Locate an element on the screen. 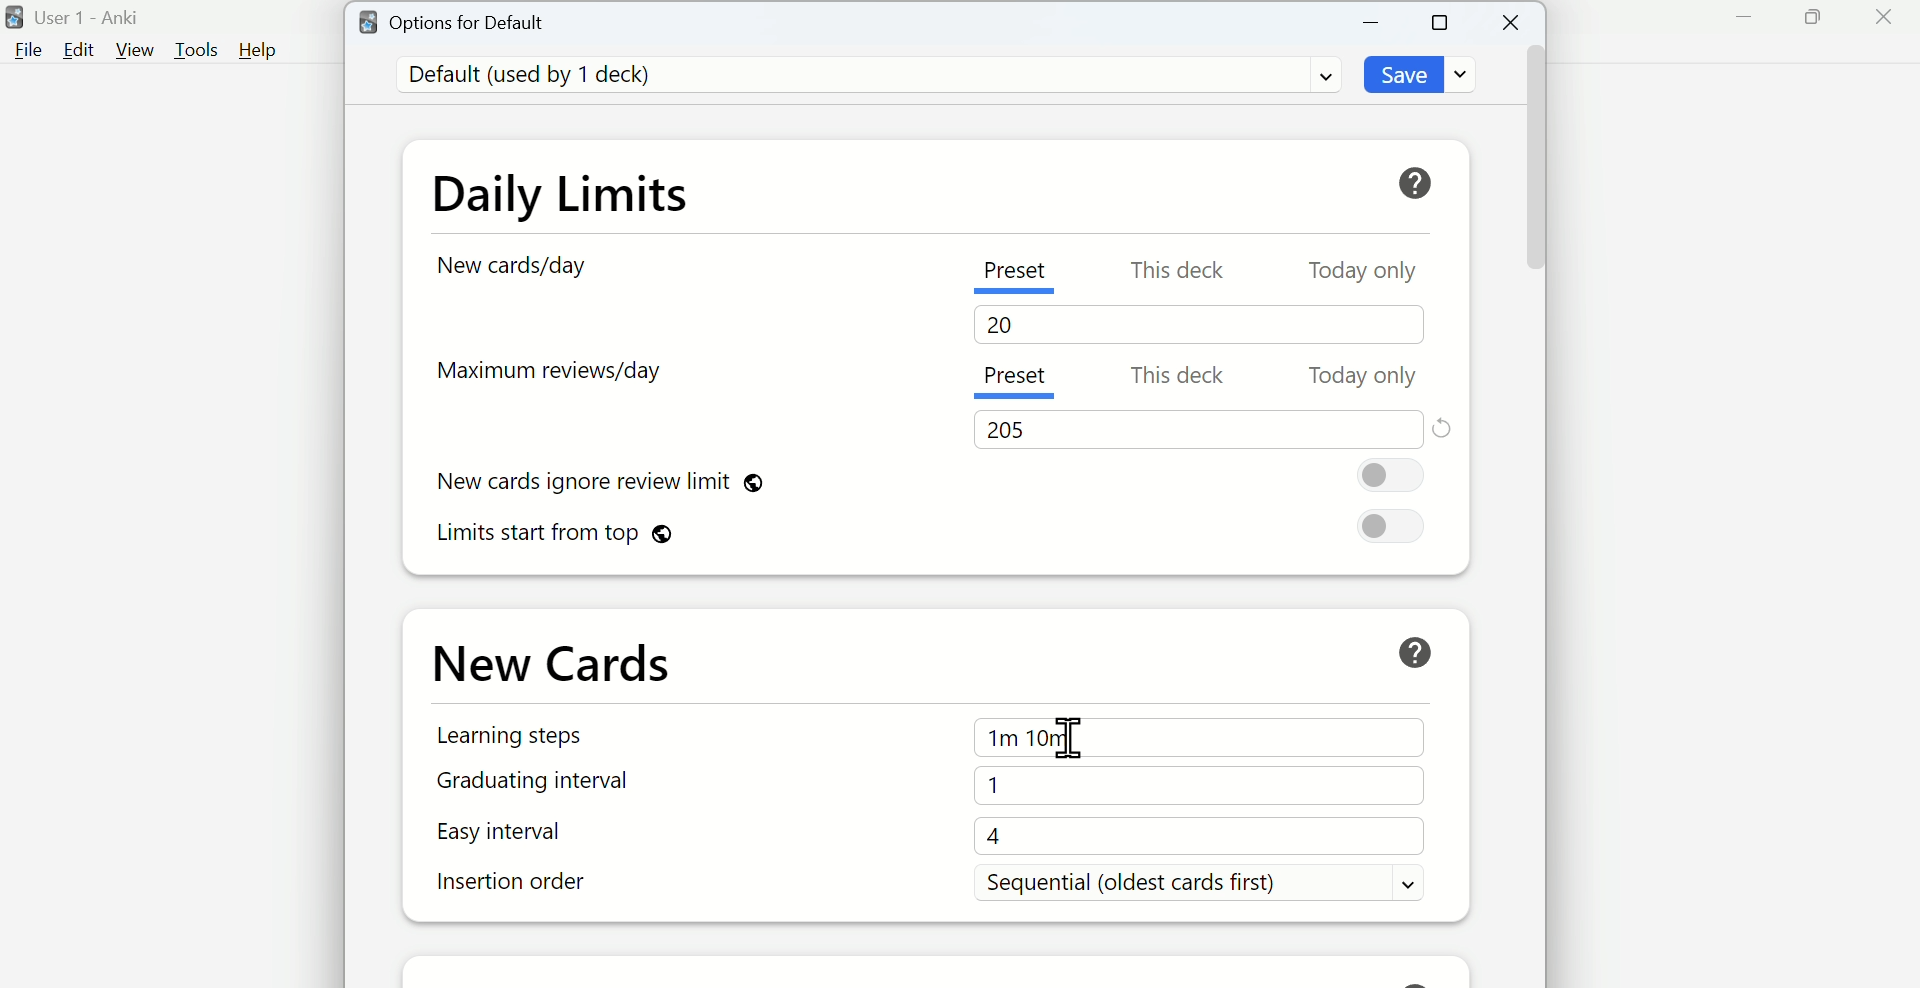 The height and width of the screenshot is (988, 1920). Maximize is located at coordinates (1813, 23).